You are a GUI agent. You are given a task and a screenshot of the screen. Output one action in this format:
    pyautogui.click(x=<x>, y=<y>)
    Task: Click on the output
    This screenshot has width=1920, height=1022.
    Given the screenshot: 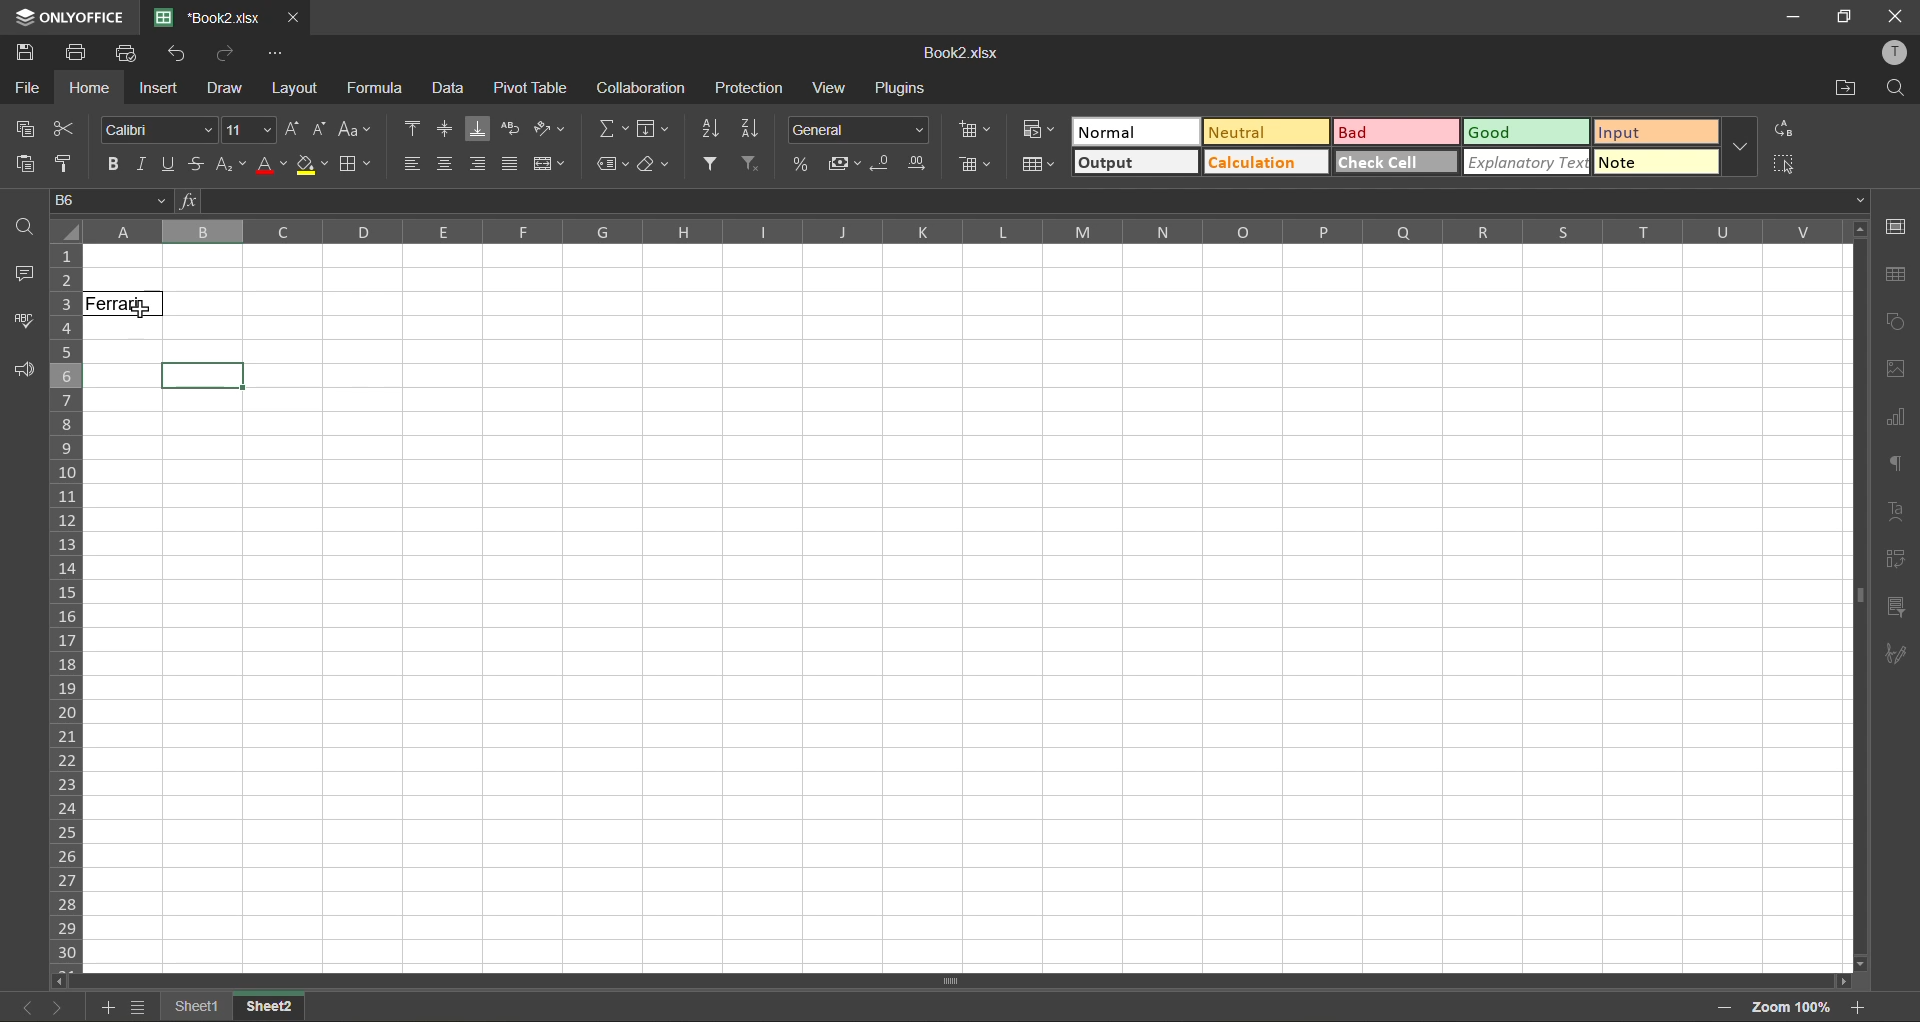 What is the action you would take?
    pyautogui.click(x=1136, y=162)
    